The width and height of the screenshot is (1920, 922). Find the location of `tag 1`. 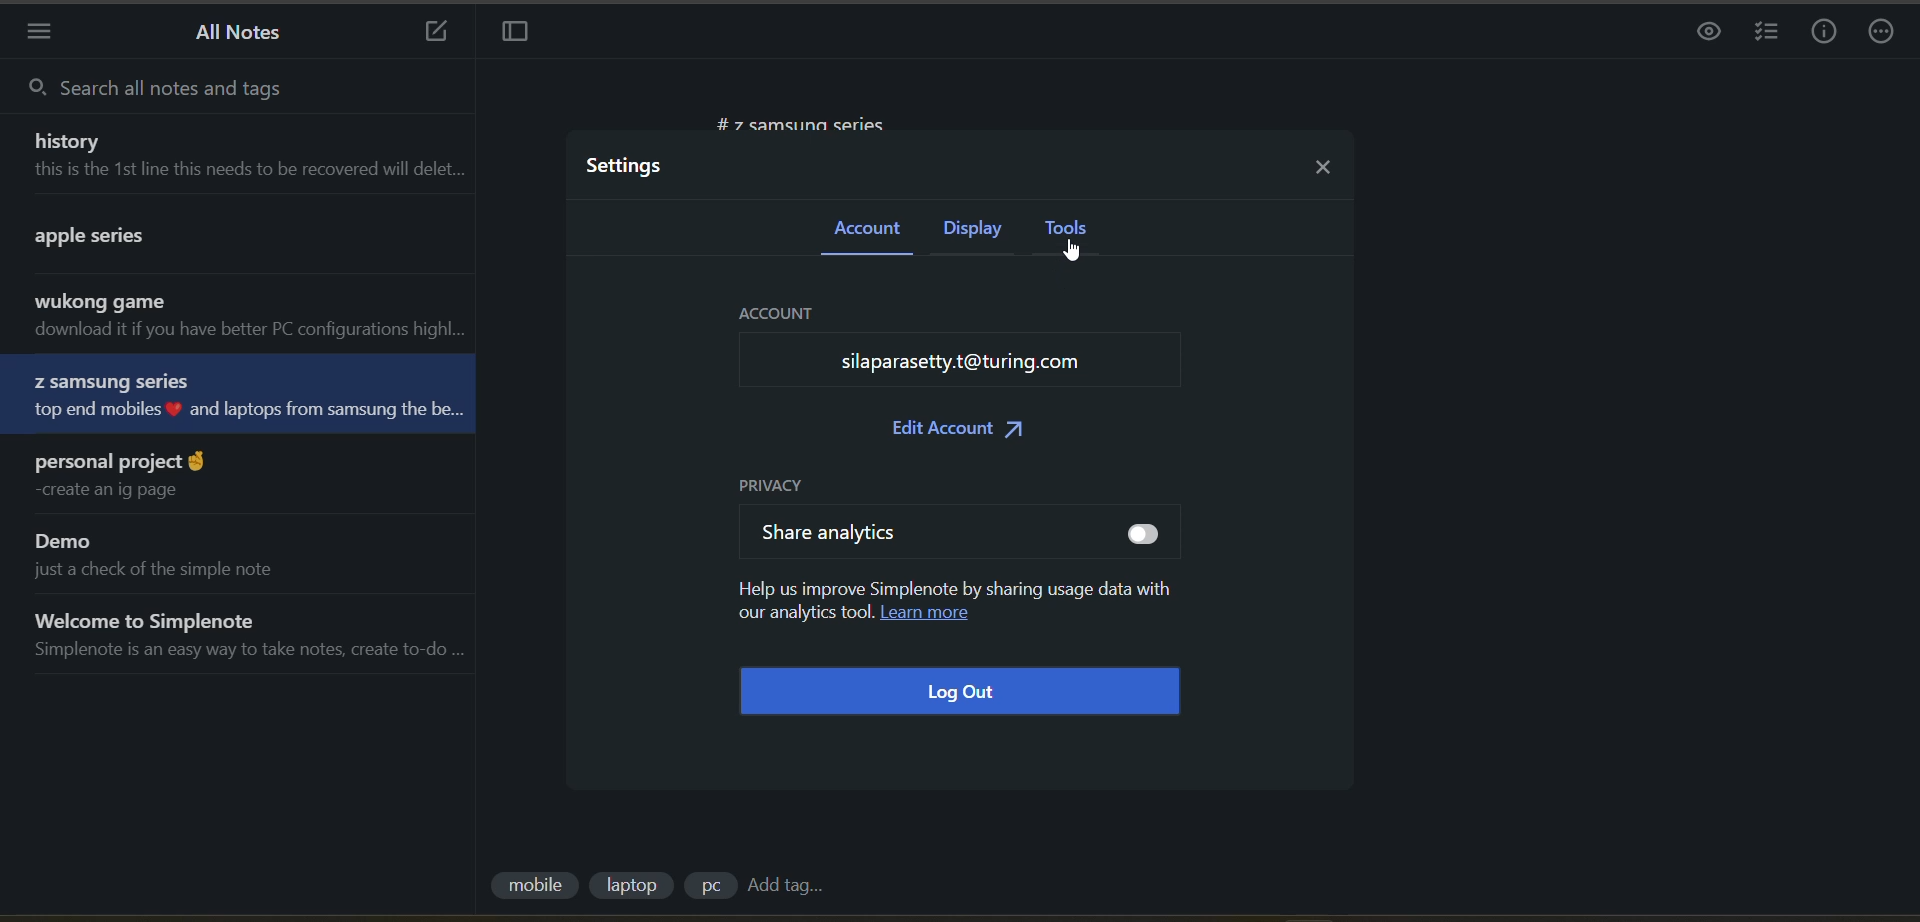

tag 1 is located at coordinates (533, 888).